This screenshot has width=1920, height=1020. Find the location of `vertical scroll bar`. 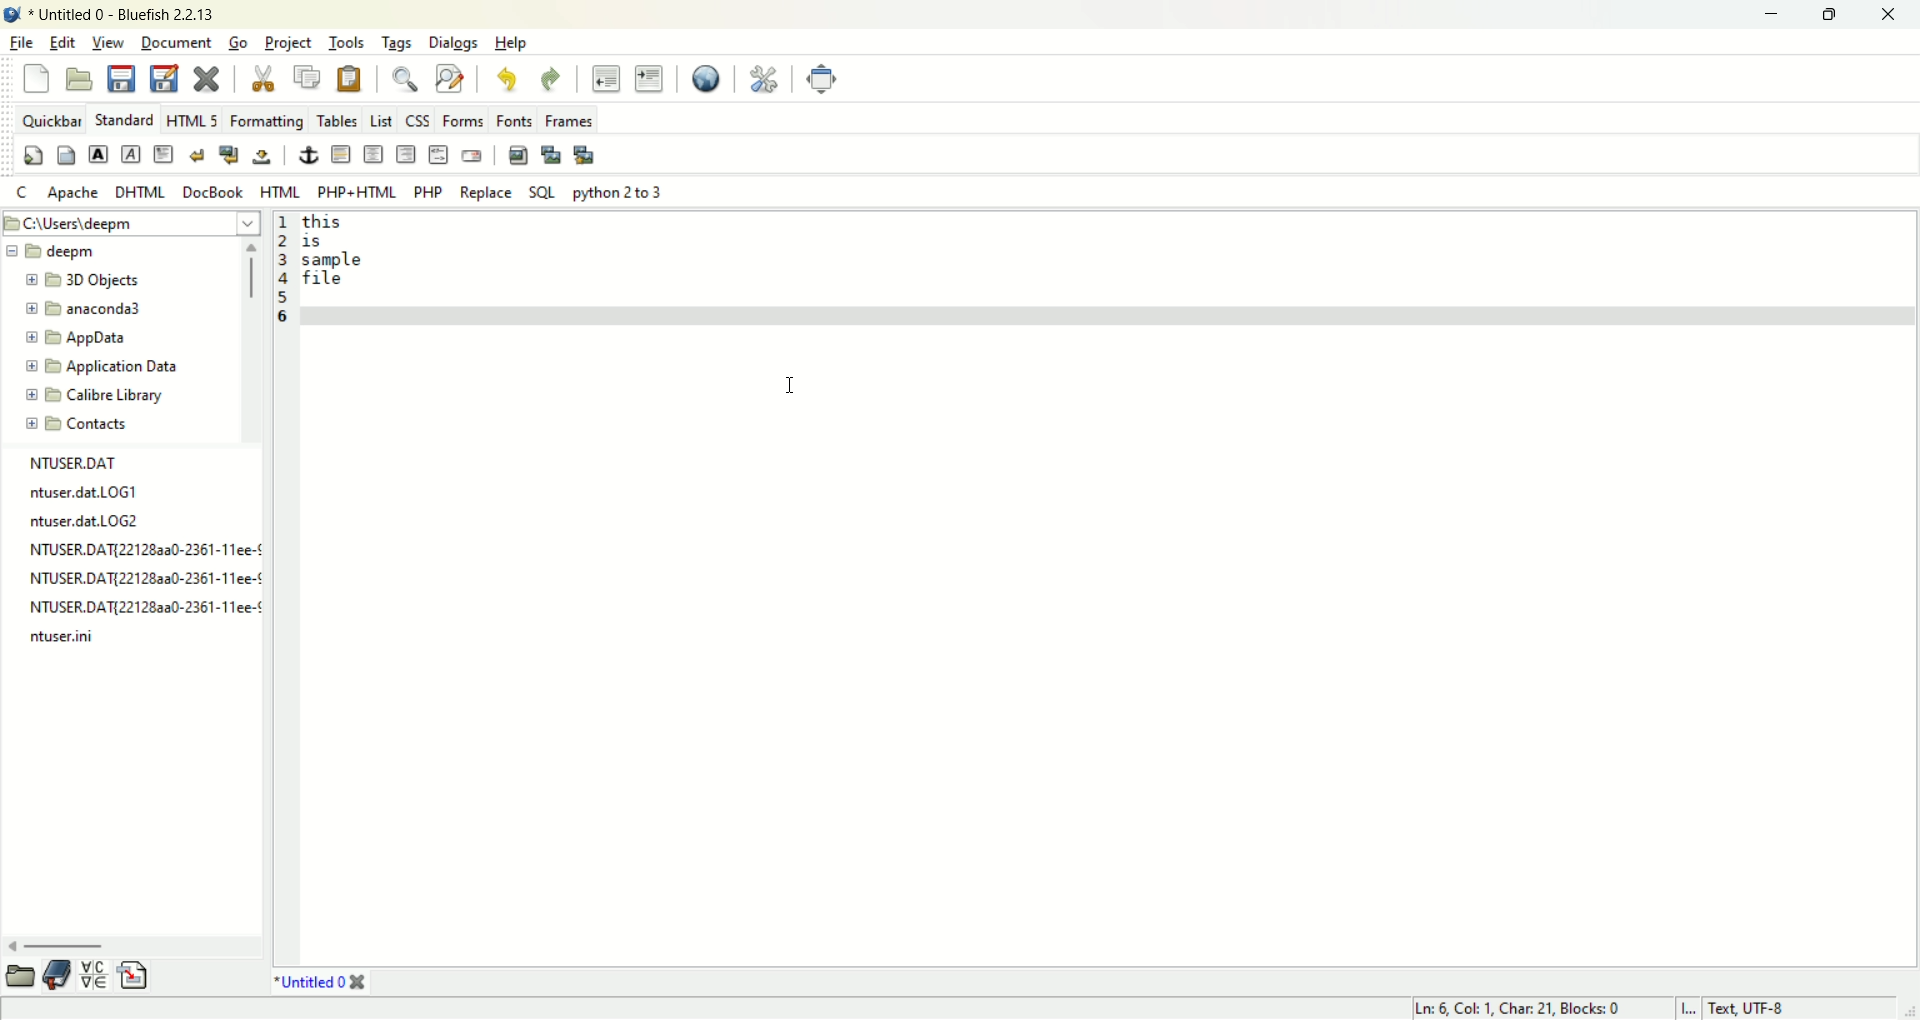

vertical scroll bar is located at coordinates (255, 341).